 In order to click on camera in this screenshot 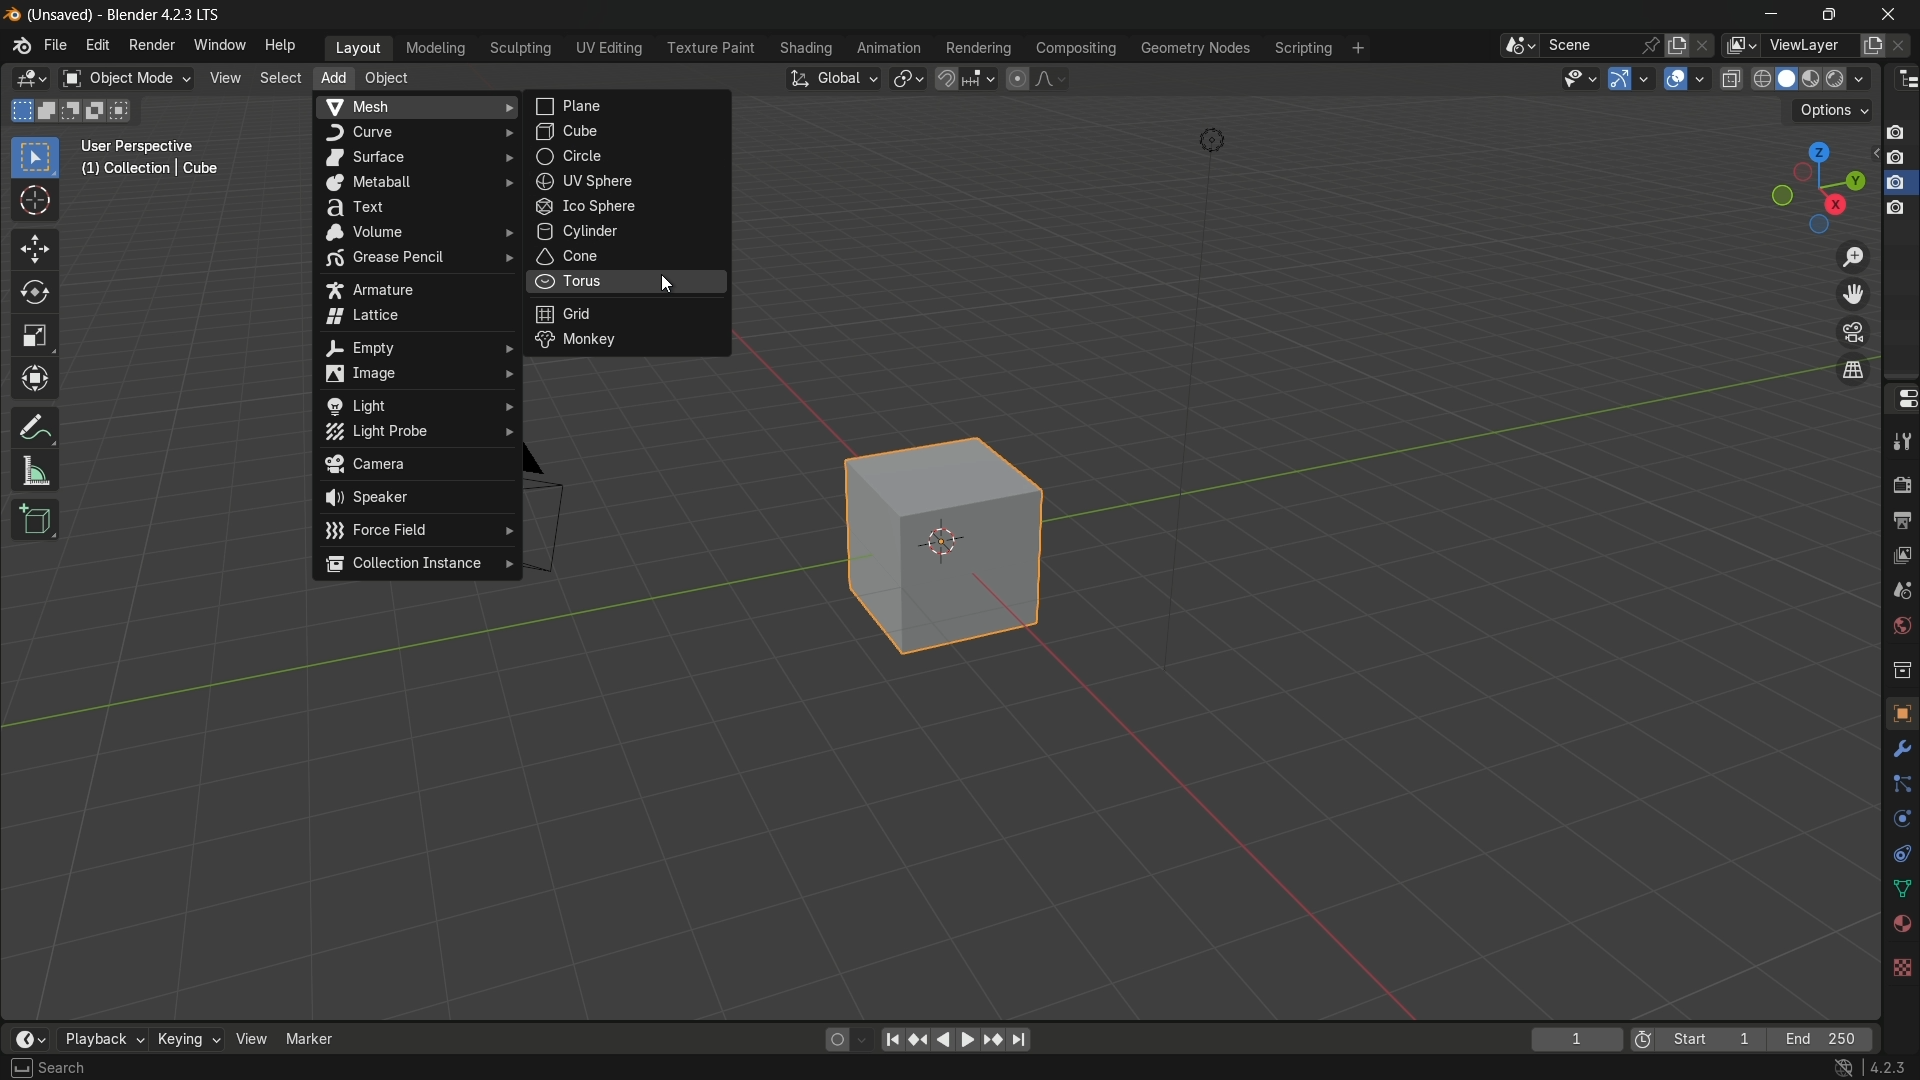, I will do `click(415, 465)`.